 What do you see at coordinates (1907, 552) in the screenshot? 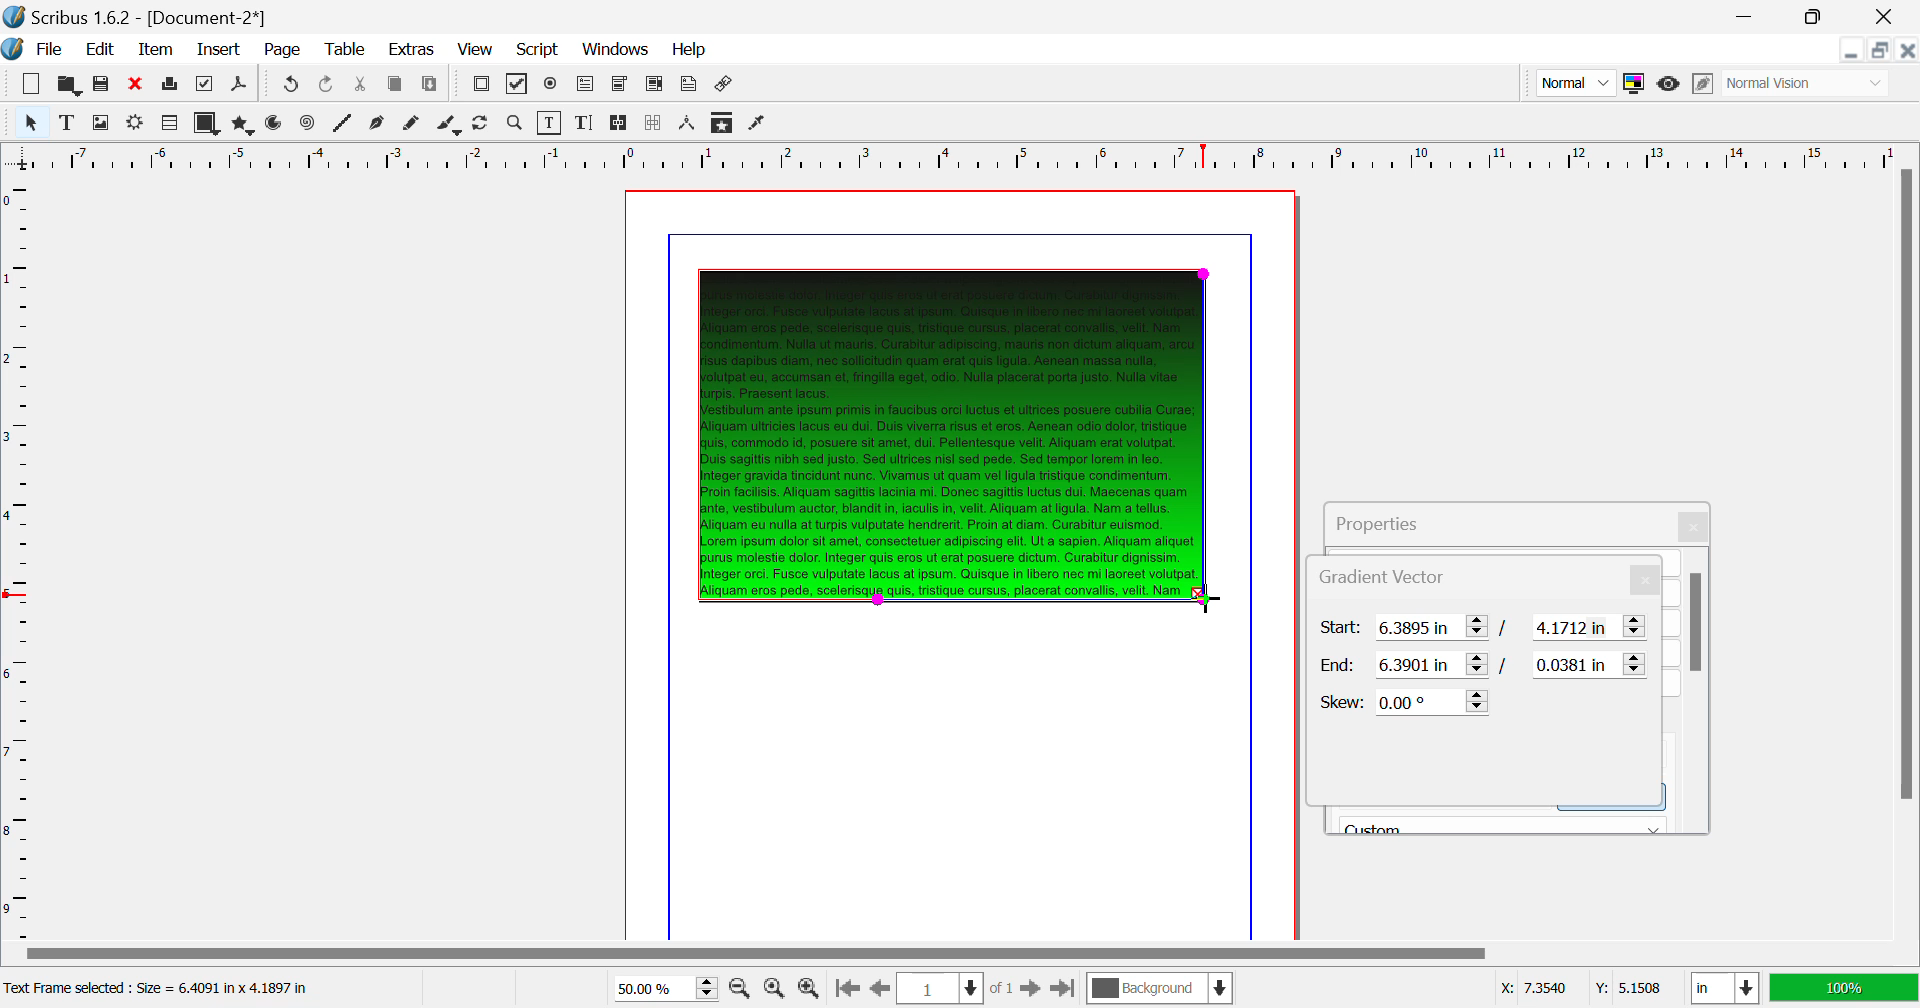
I see `Scroll Bar` at bounding box center [1907, 552].